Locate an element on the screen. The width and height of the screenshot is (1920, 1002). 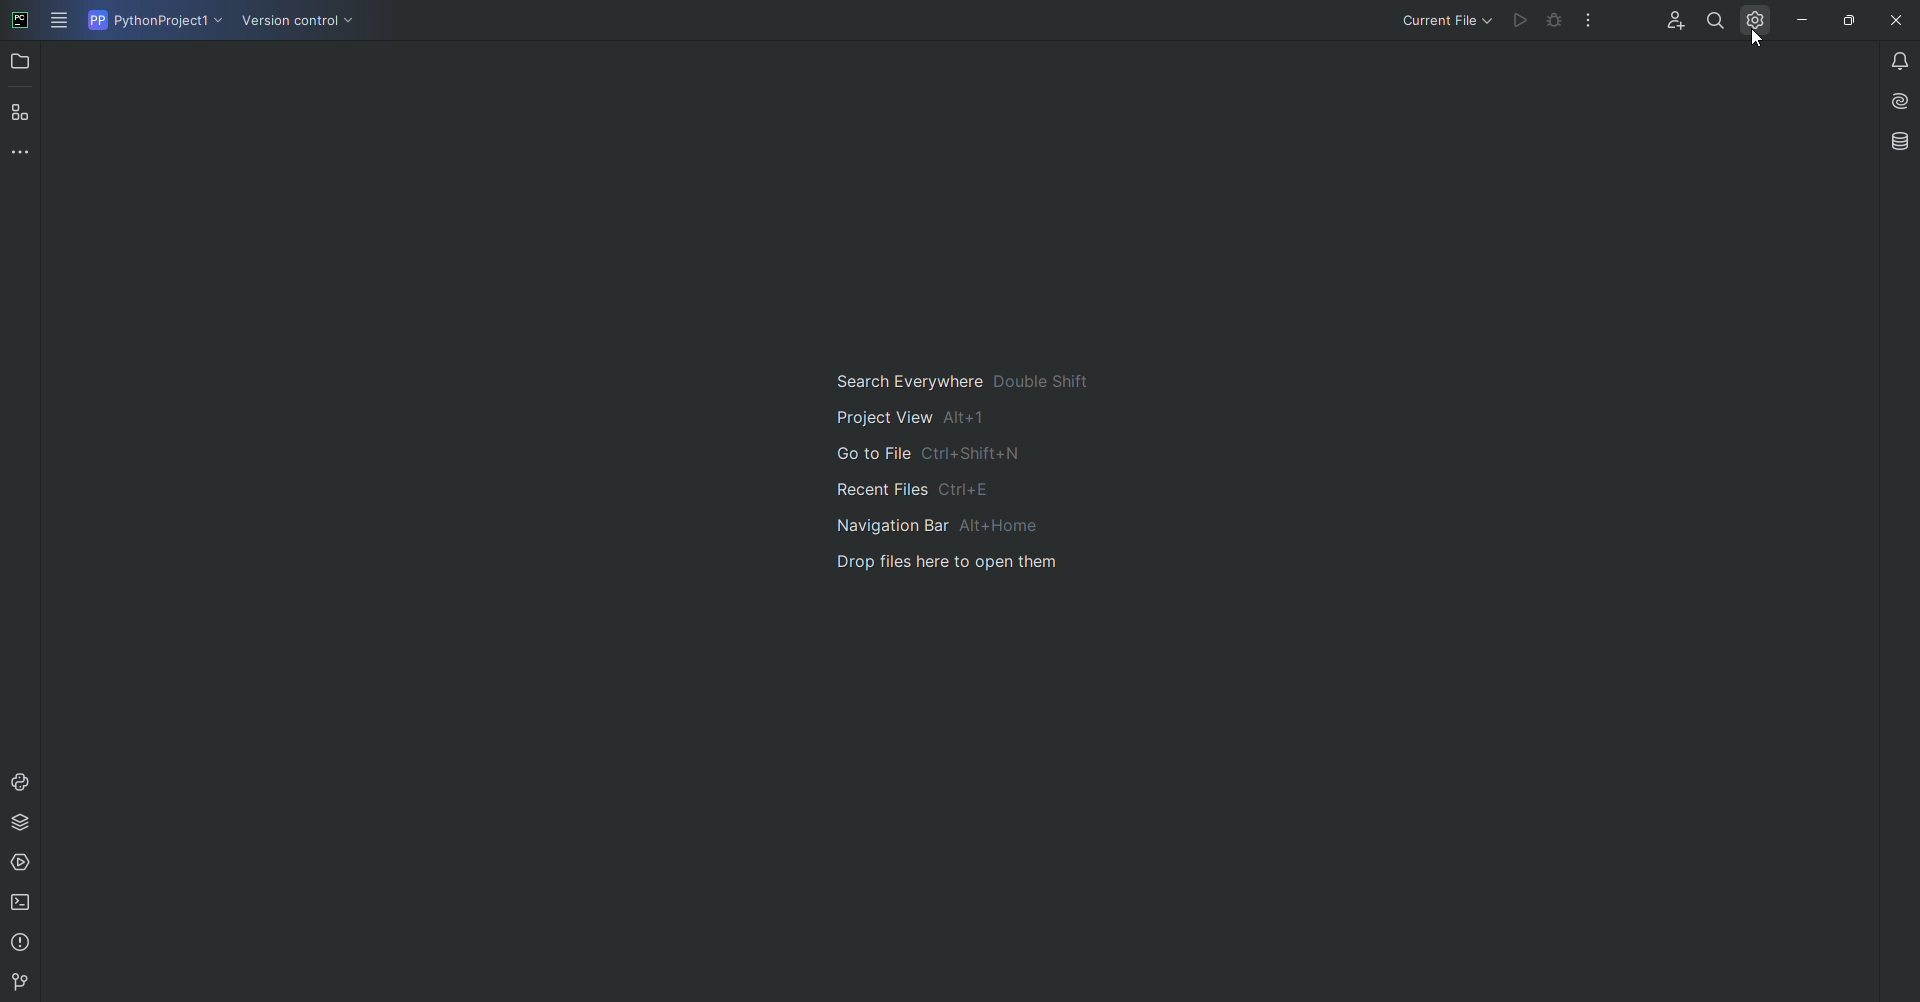
Notifications is located at coordinates (1888, 60).